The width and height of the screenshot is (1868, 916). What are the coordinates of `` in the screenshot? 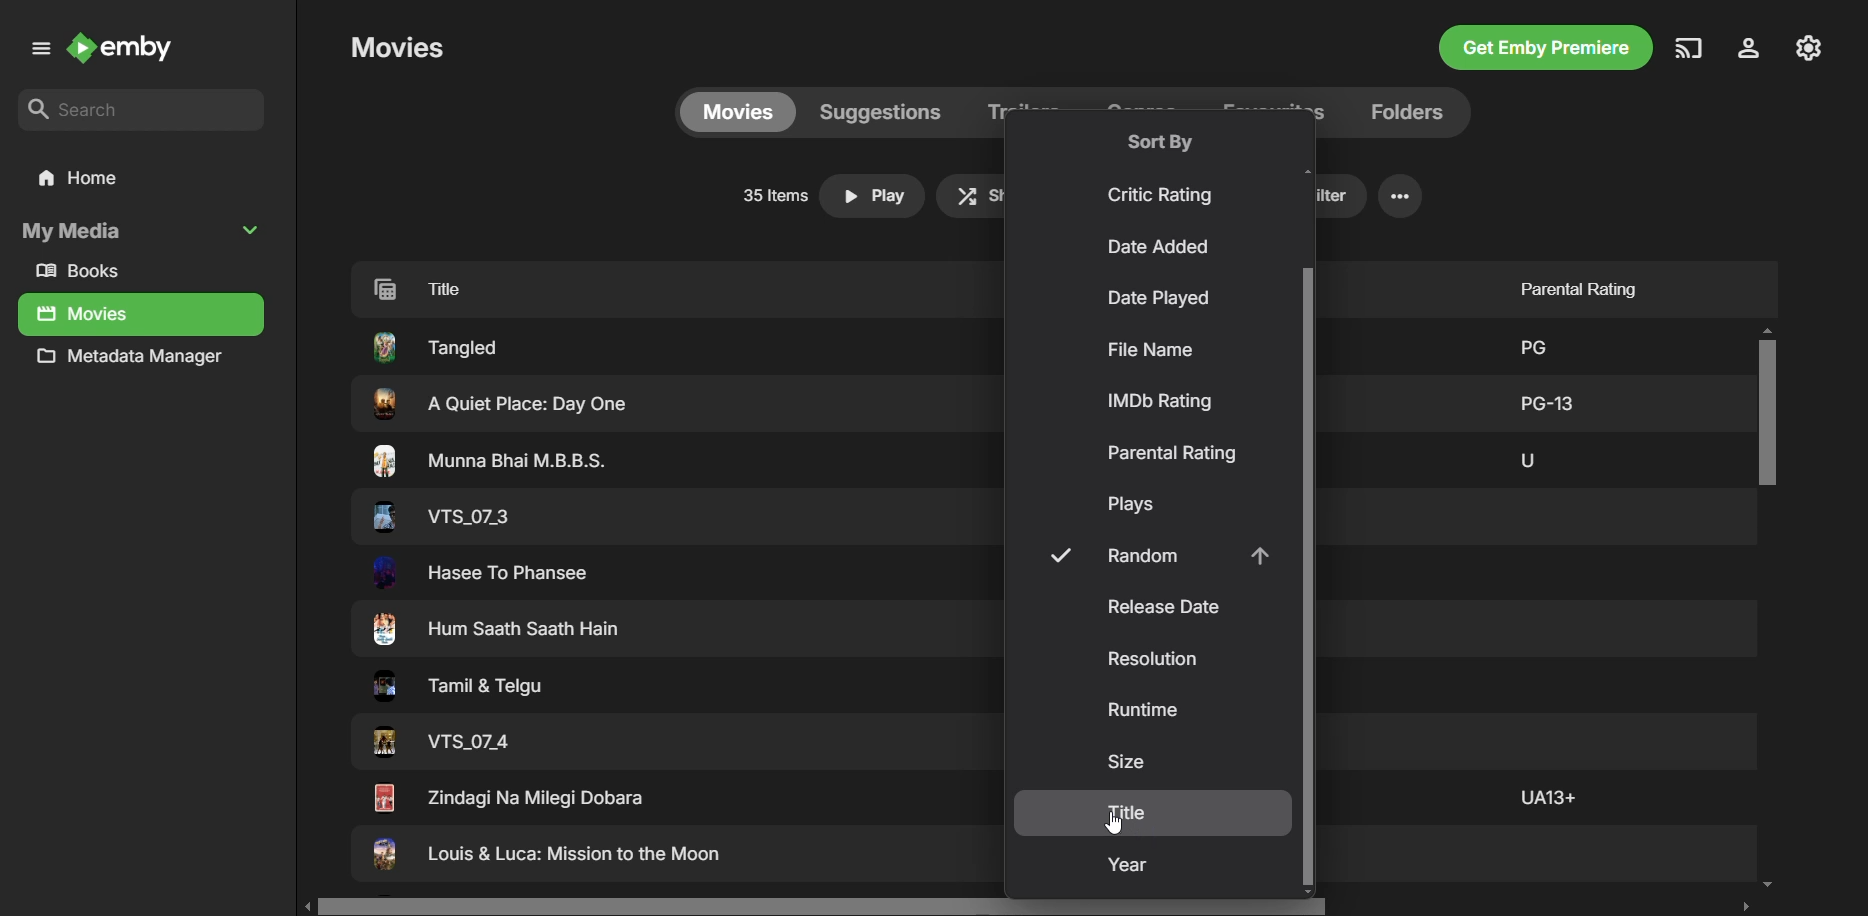 It's located at (491, 461).